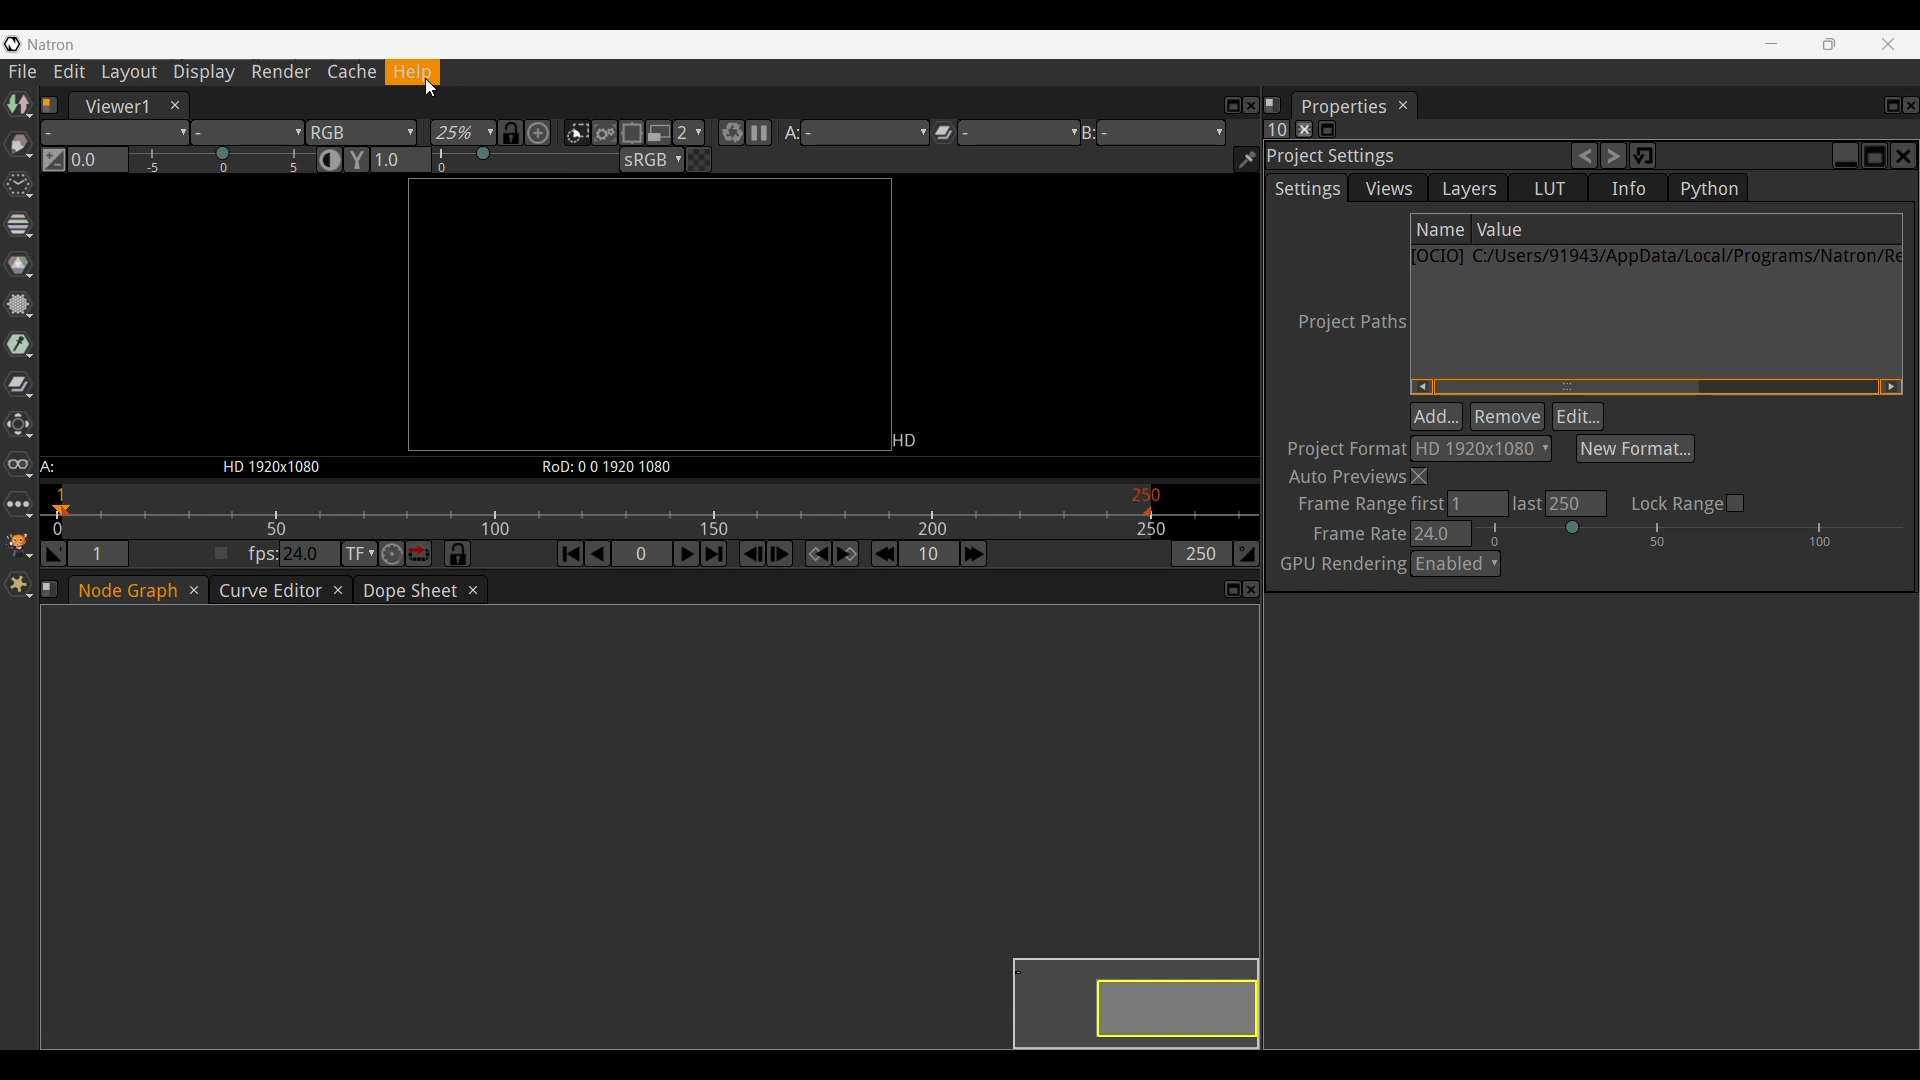  What do you see at coordinates (1688, 504) in the screenshot?
I see `Lock range` at bounding box center [1688, 504].